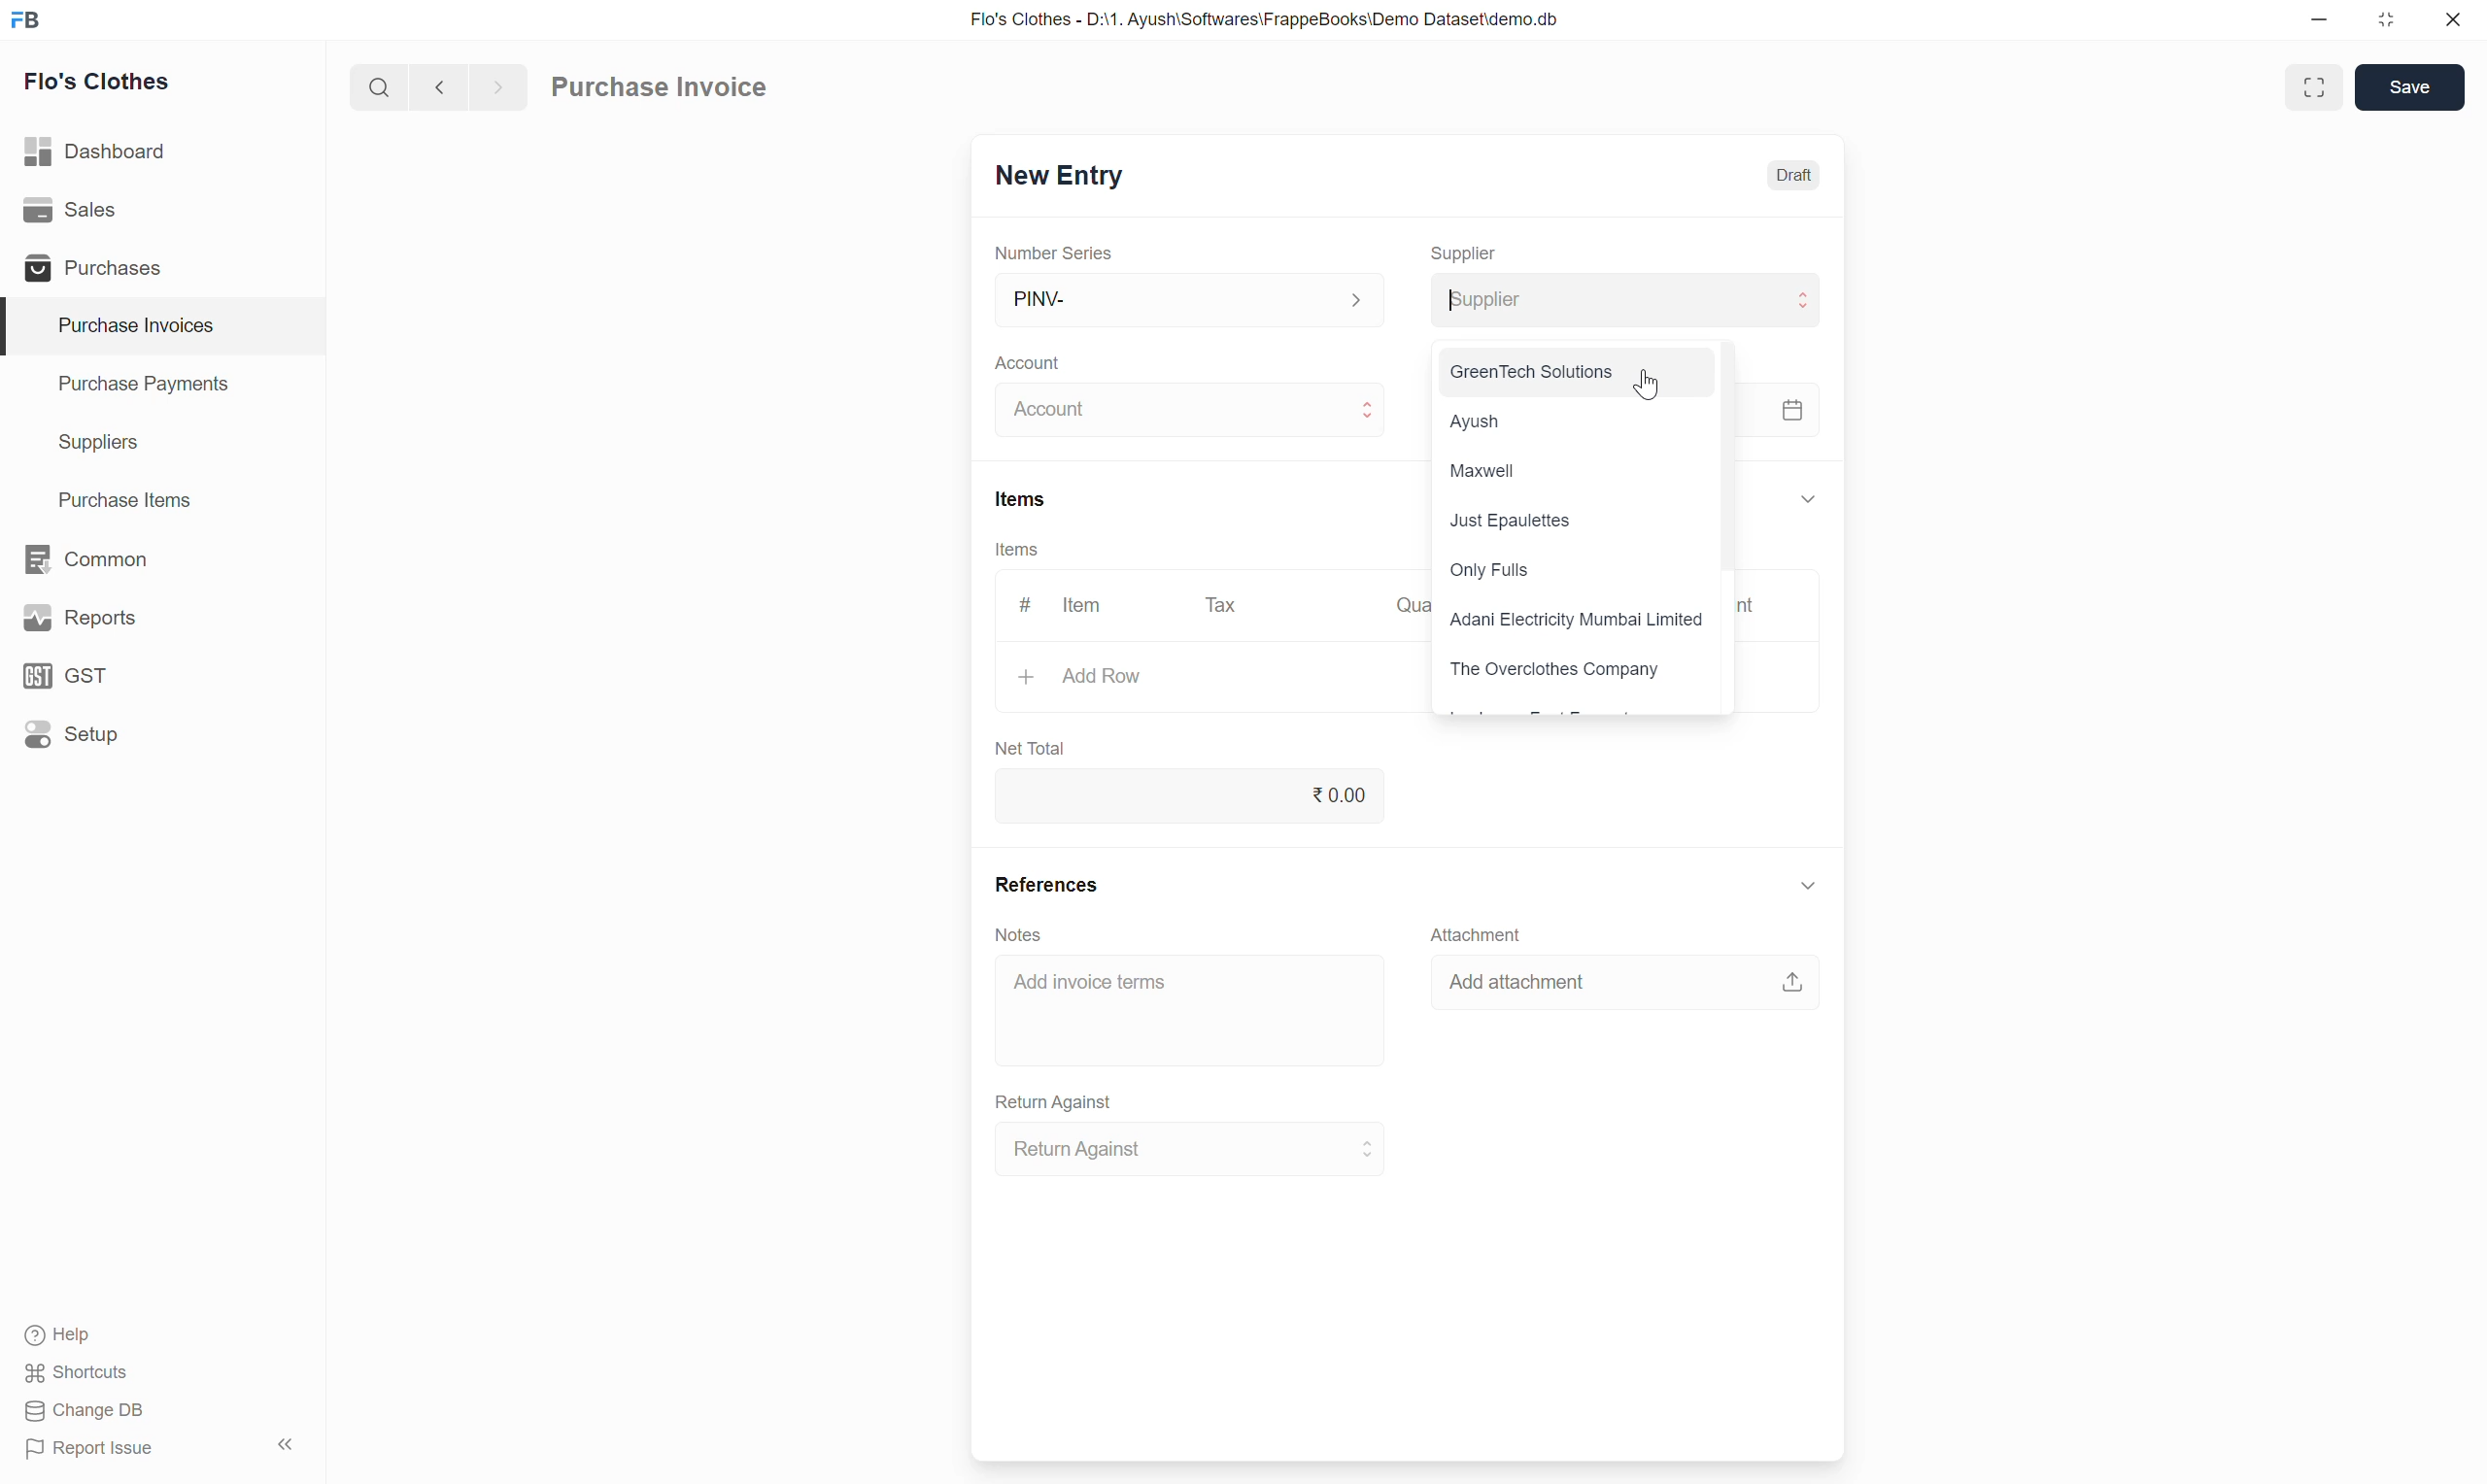 The width and height of the screenshot is (2487, 1484). What do you see at coordinates (2385, 20) in the screenshot?
I see `Change dimension` at bounding box center [2385, 20].